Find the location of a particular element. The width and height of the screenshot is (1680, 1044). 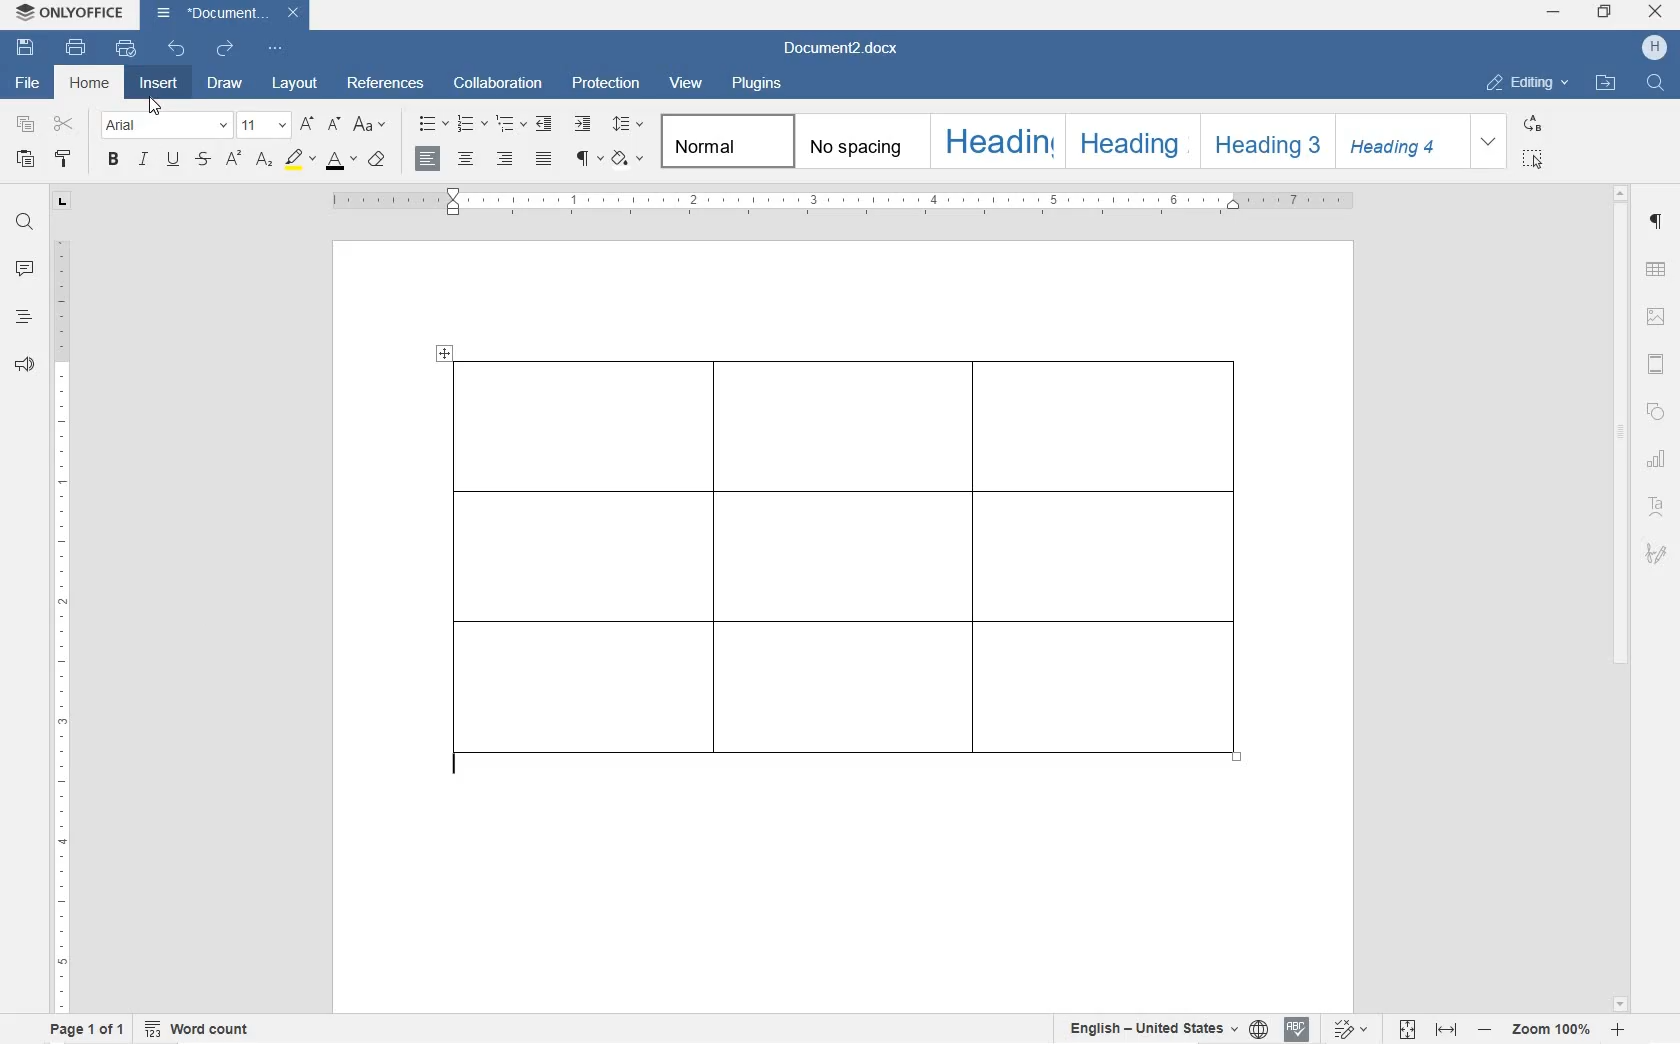

draw is located at coordinates (225, 83).